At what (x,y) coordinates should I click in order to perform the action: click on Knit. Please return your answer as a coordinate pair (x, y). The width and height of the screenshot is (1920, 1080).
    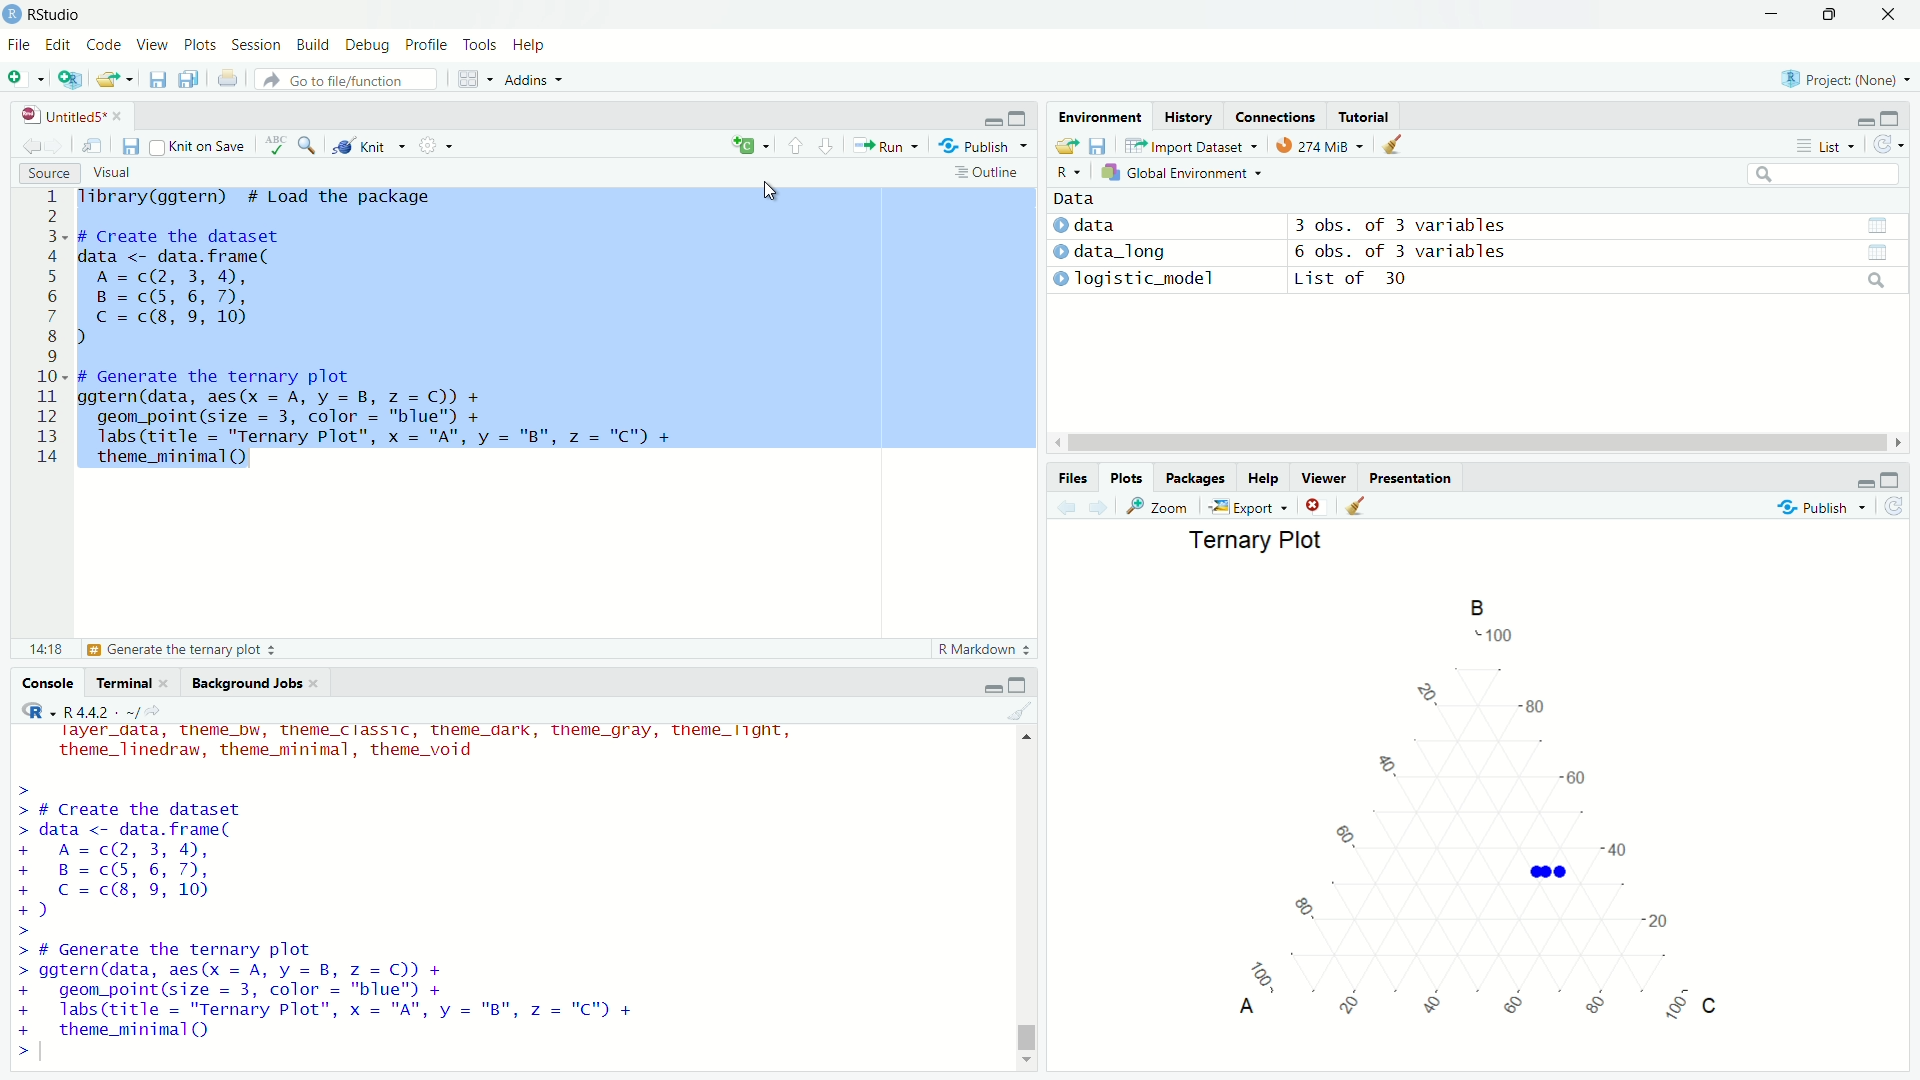
    Looking at the image, I should click on (360, 147).